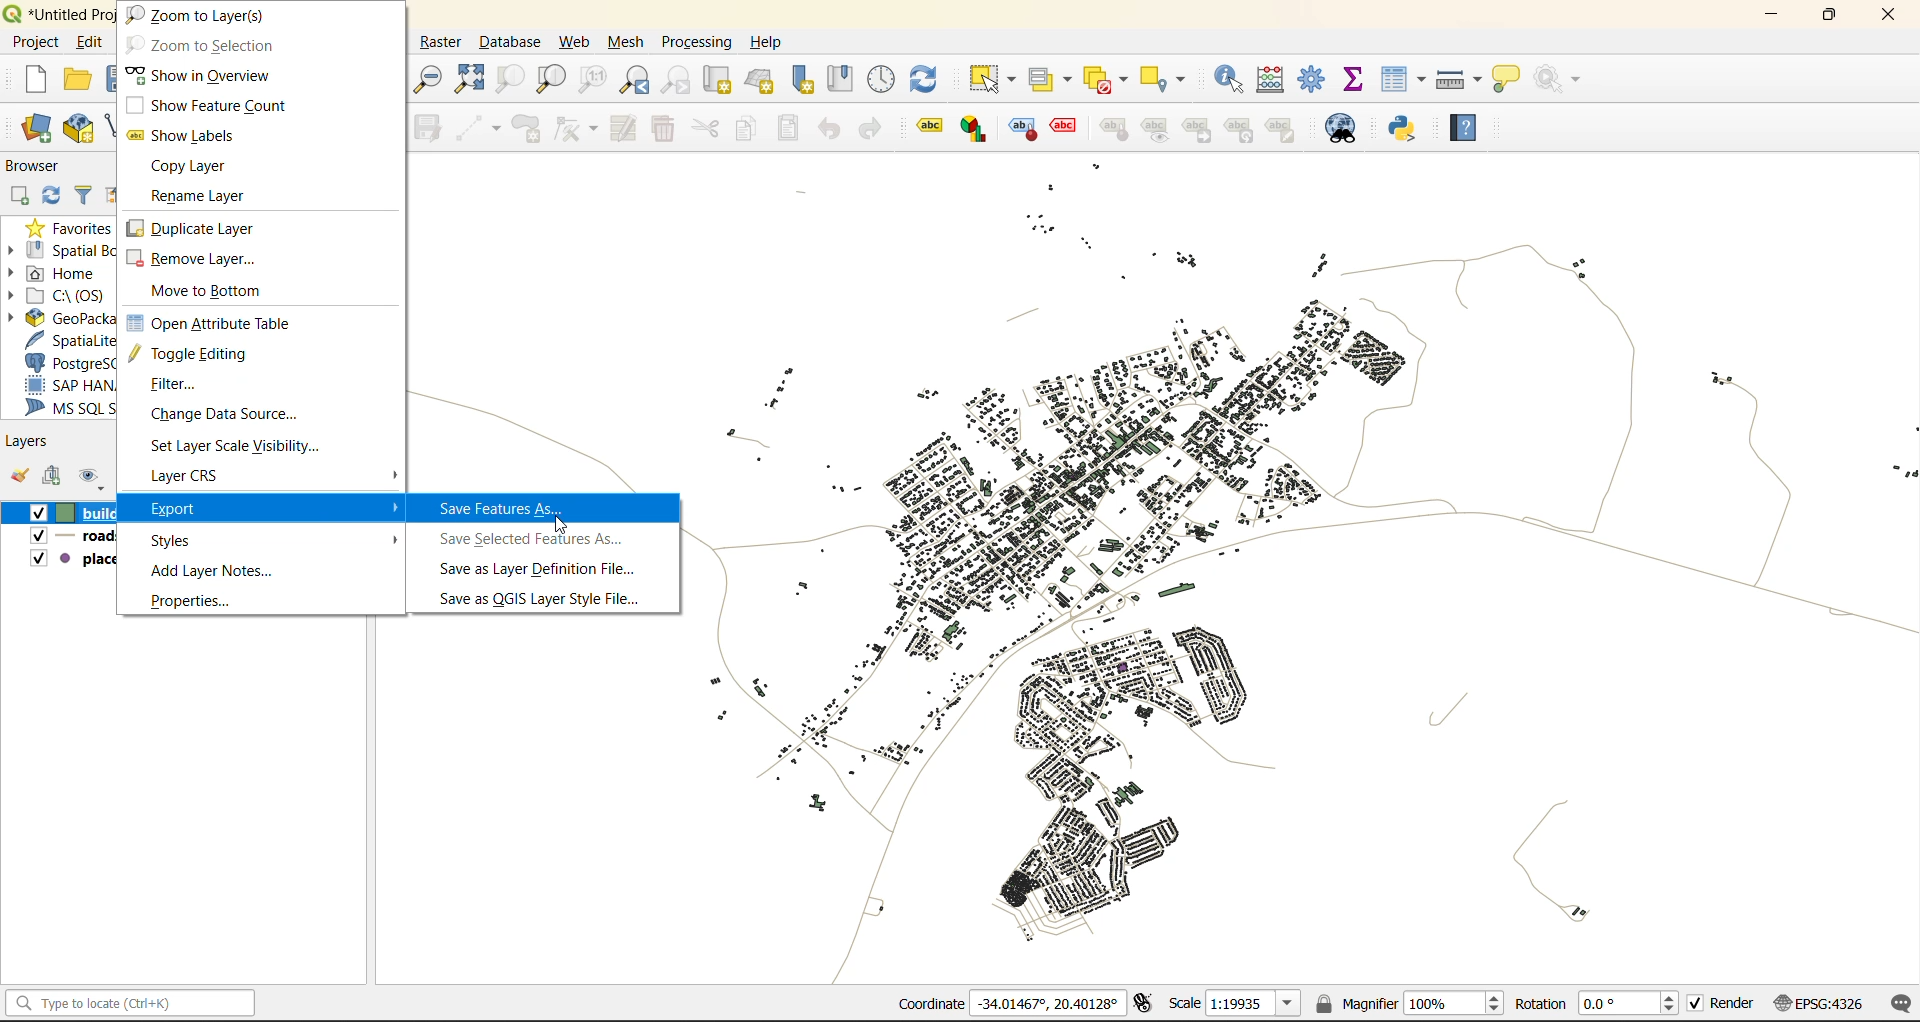  I want to click on zoom next, so click(682, 79).